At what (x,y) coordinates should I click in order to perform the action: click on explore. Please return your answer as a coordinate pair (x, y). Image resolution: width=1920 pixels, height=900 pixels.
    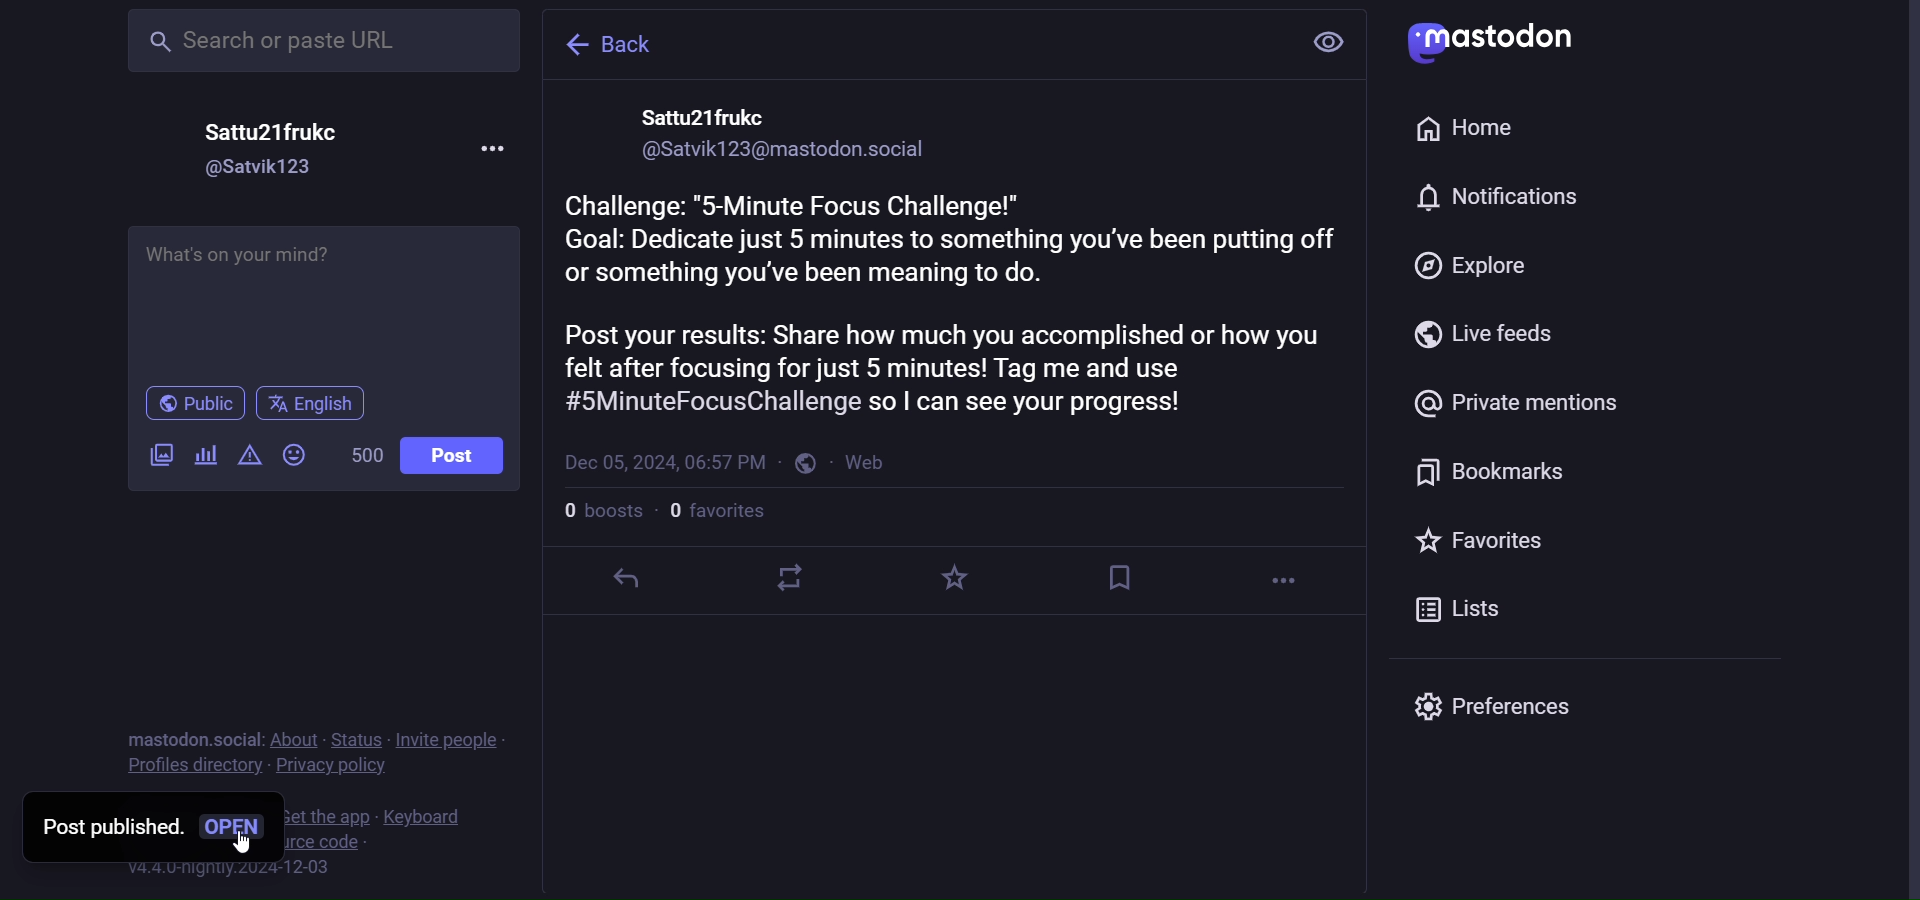
    Looking at the image, I should click on (1464, 268).